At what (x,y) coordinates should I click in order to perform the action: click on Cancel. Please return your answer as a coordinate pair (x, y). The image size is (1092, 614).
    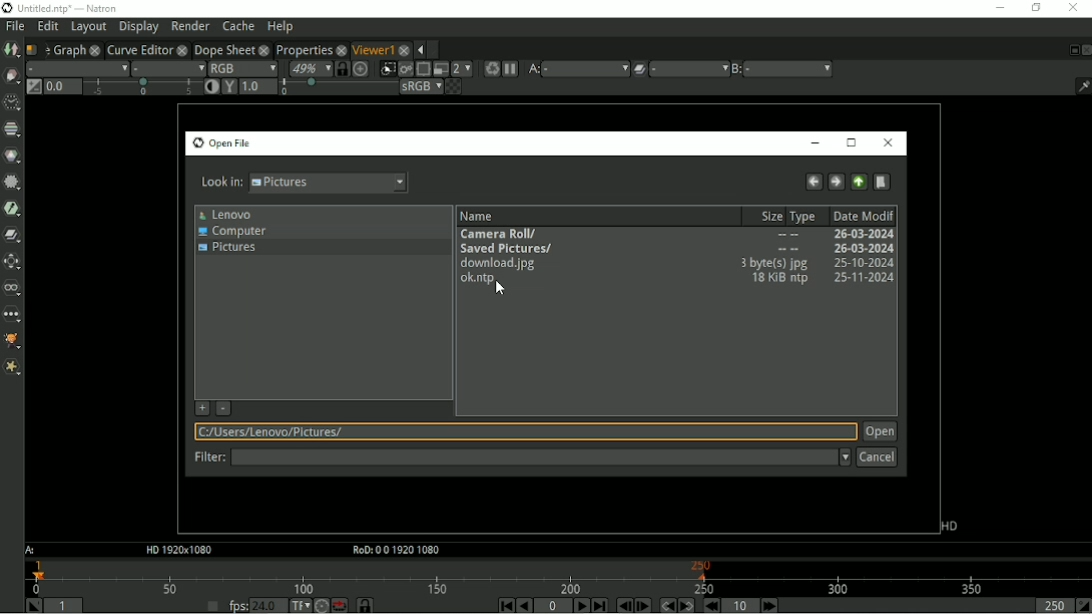
    Looking at the image, I should click on (877, 458).